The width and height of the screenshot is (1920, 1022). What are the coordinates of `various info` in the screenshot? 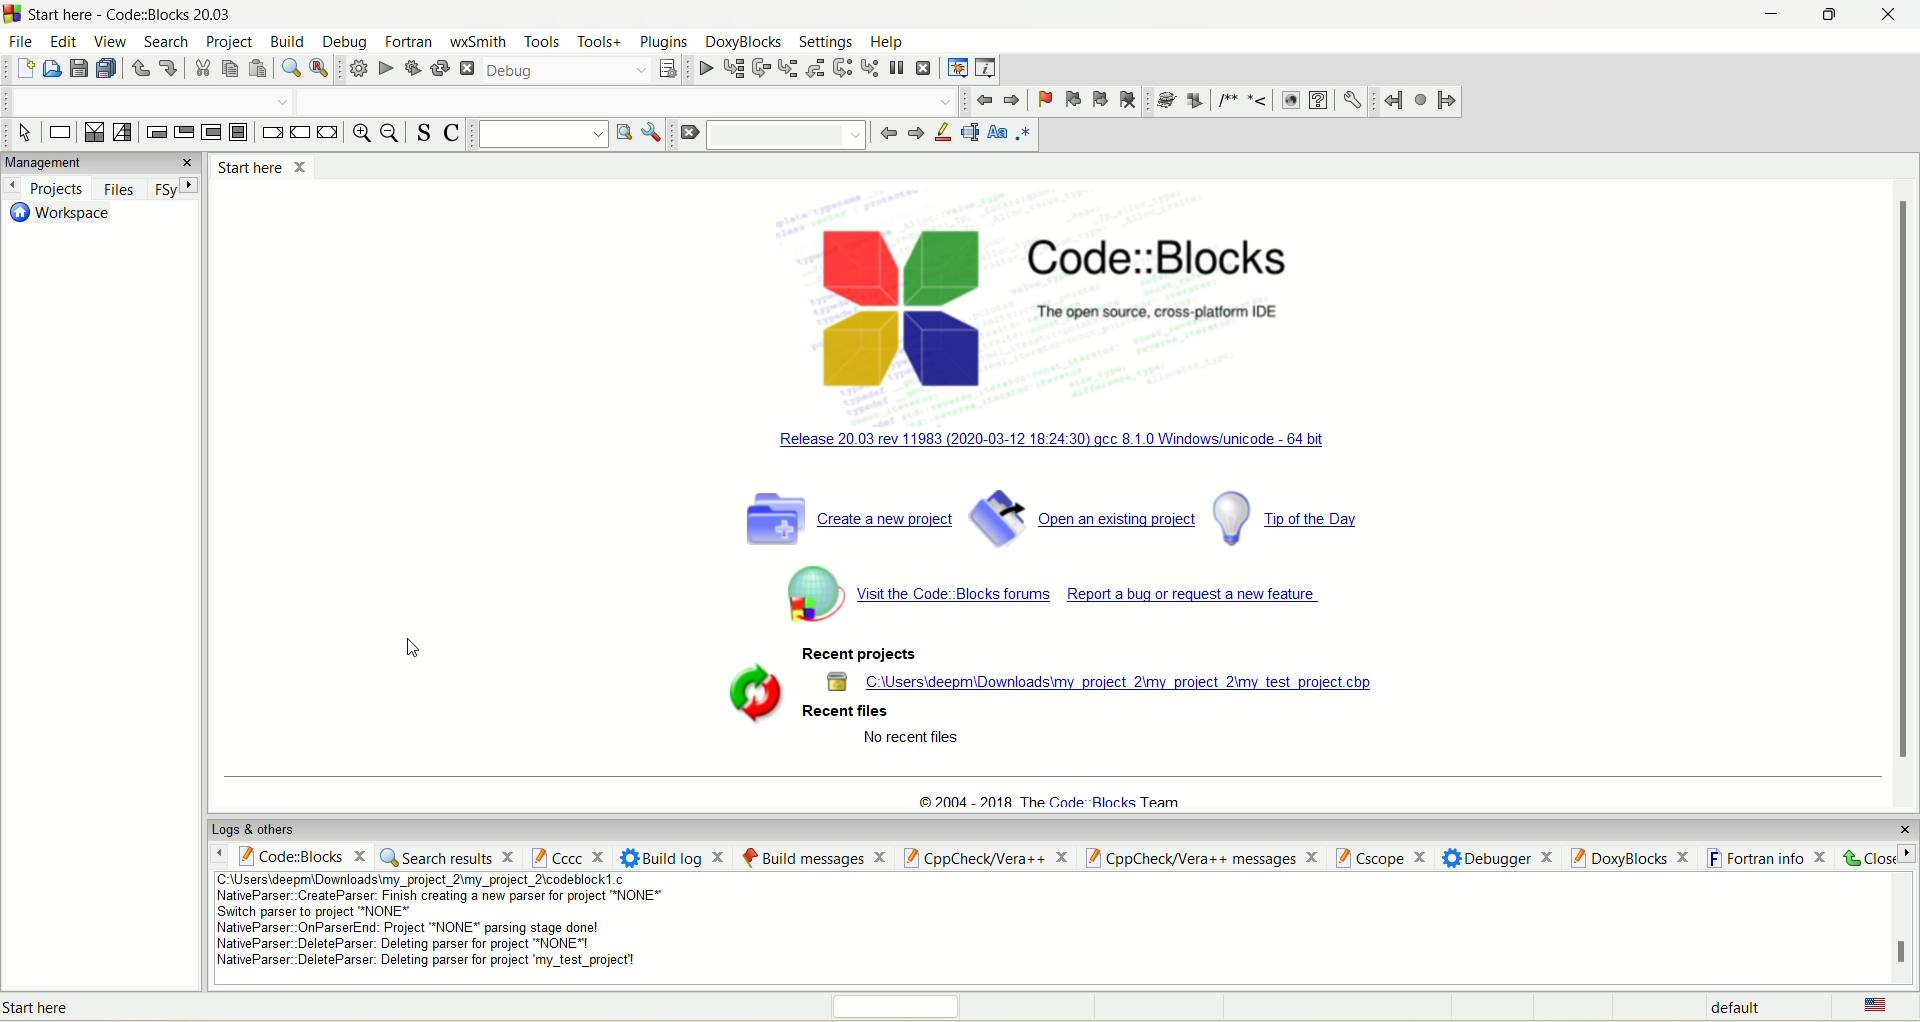 It's located at (986, 69).